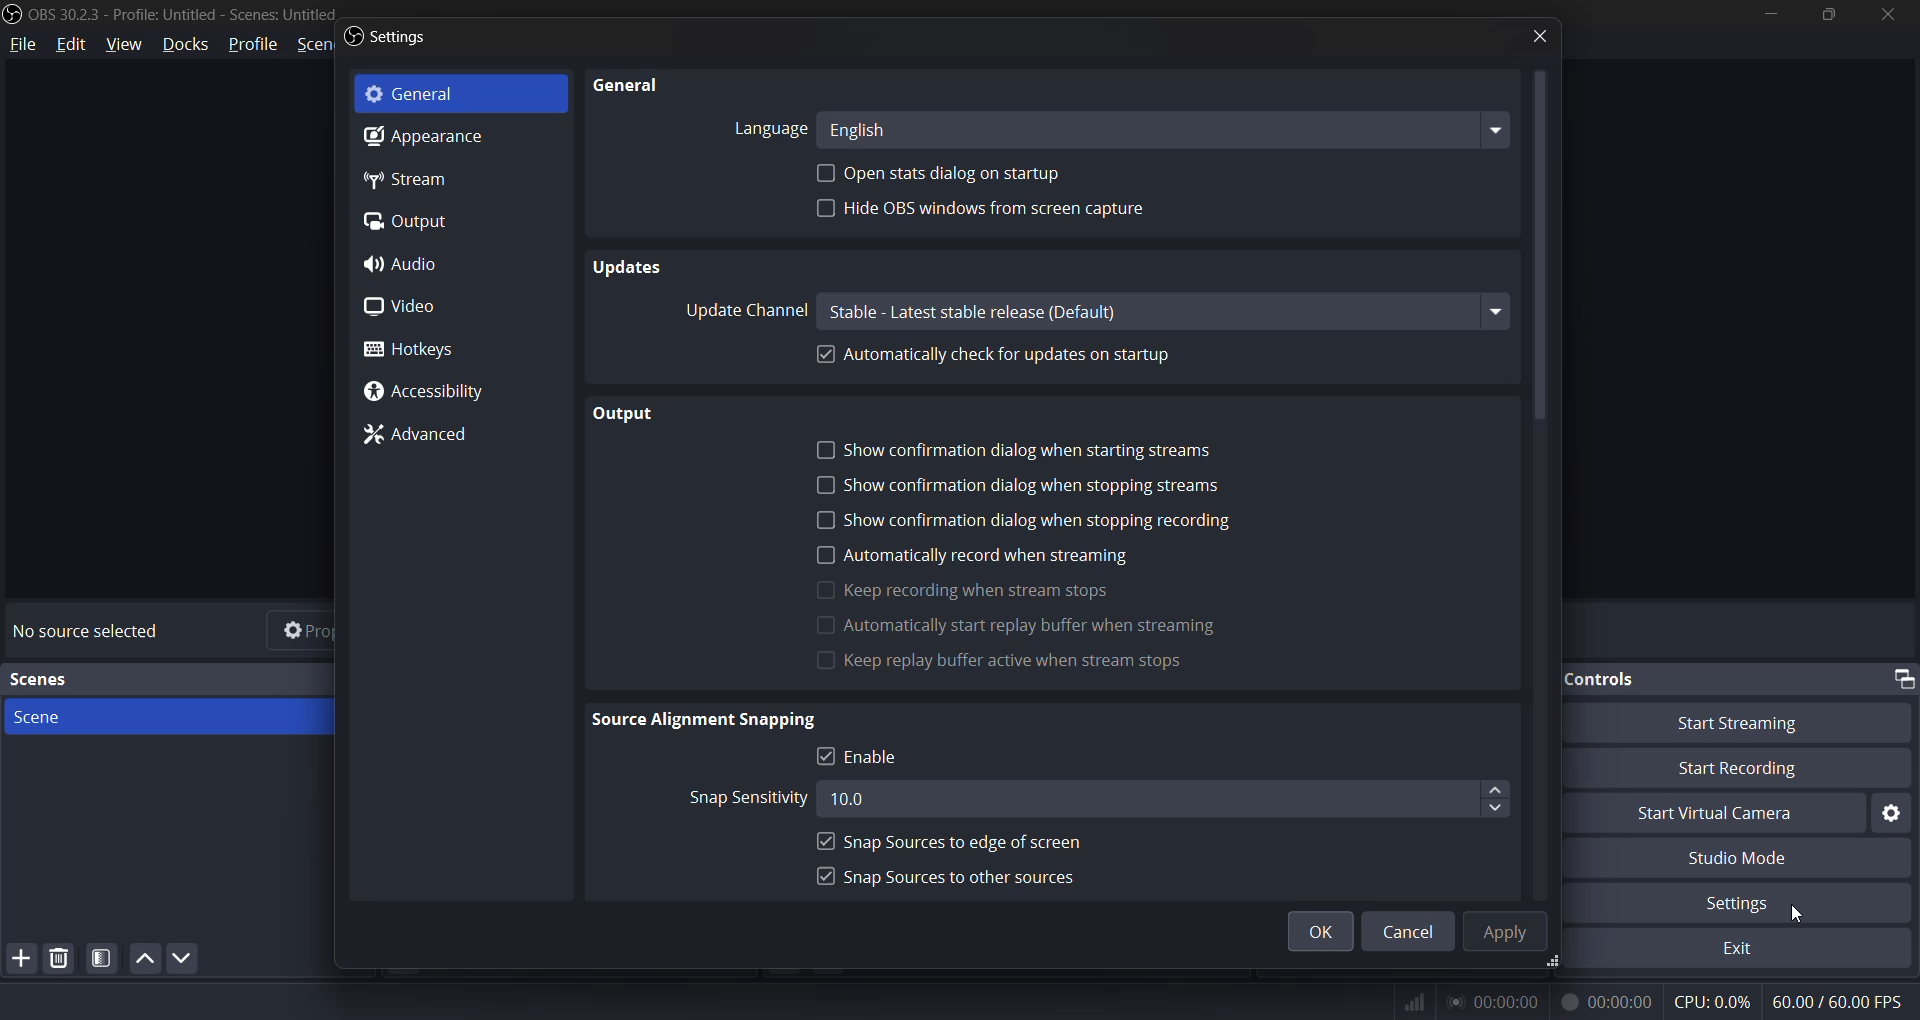 The width and height of the screenshot is (1920, 1020). What do you see at coordinates (418, 95) in the screenshot?
I see `general` at bounding box center [418, 95].